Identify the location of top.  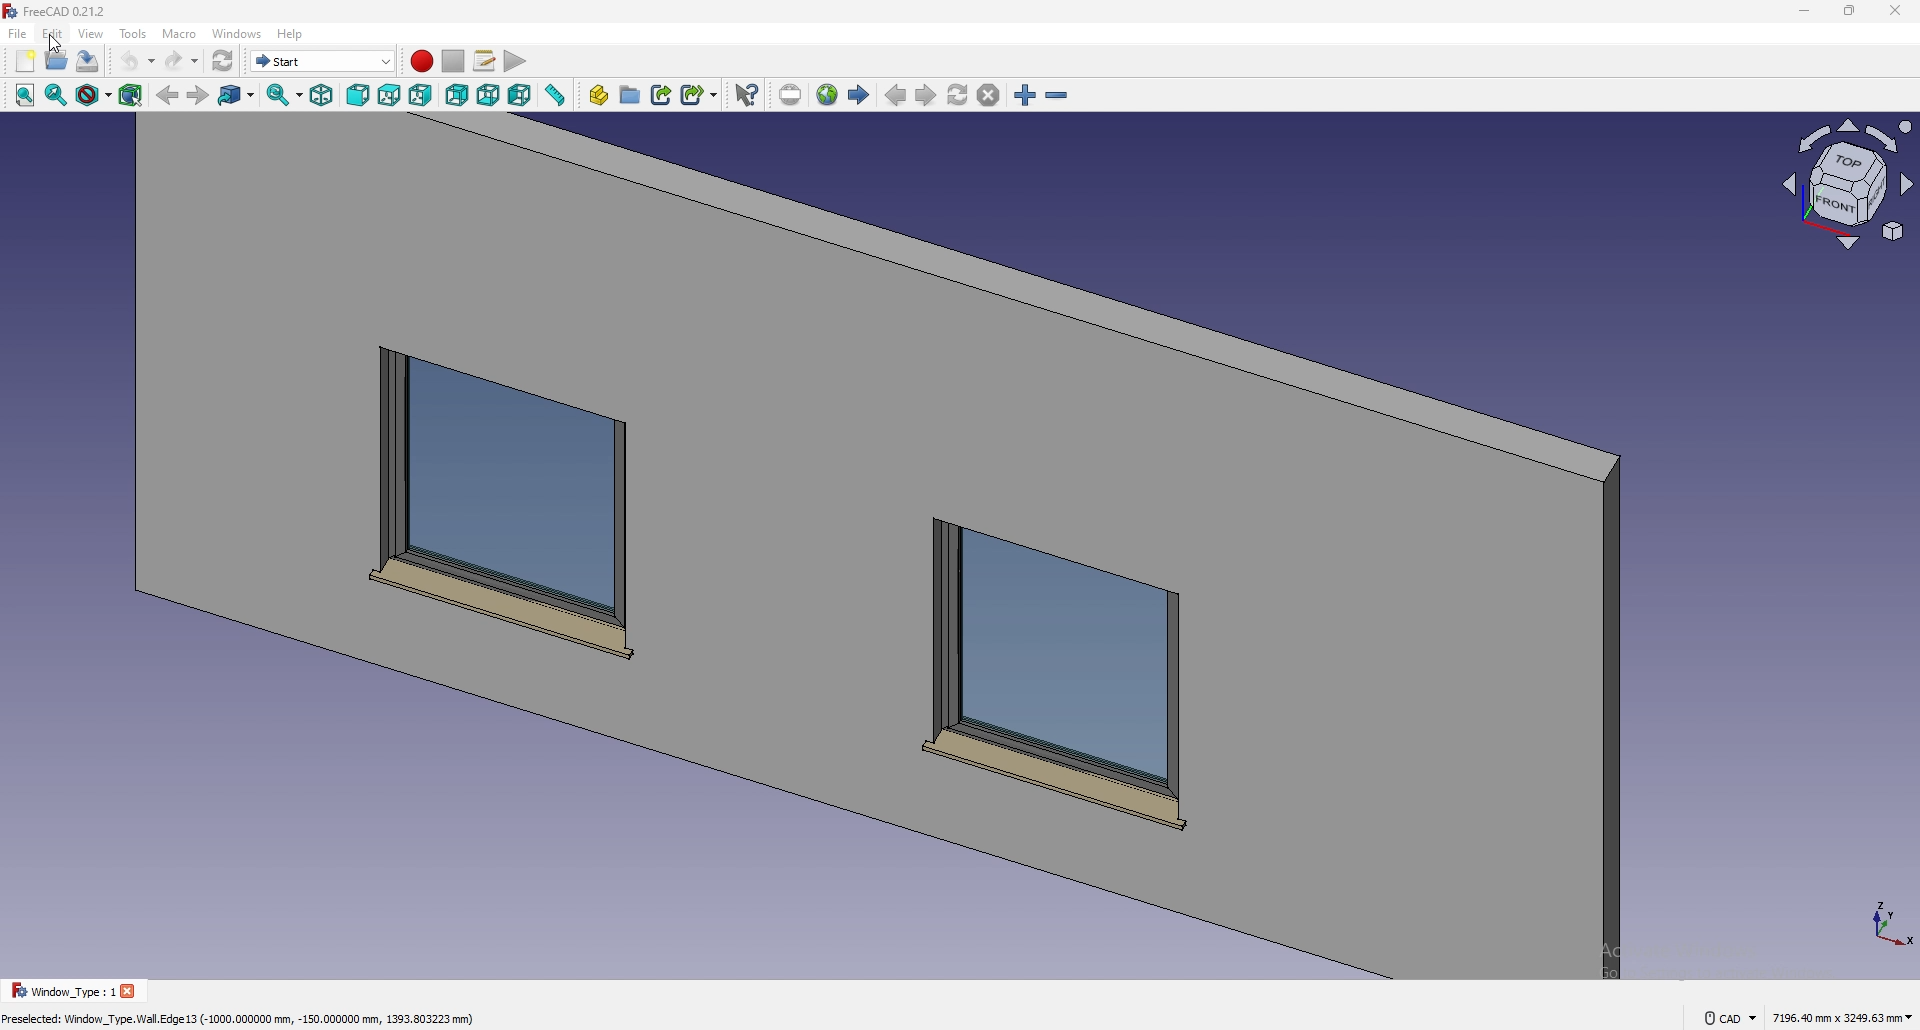
(389, 96).